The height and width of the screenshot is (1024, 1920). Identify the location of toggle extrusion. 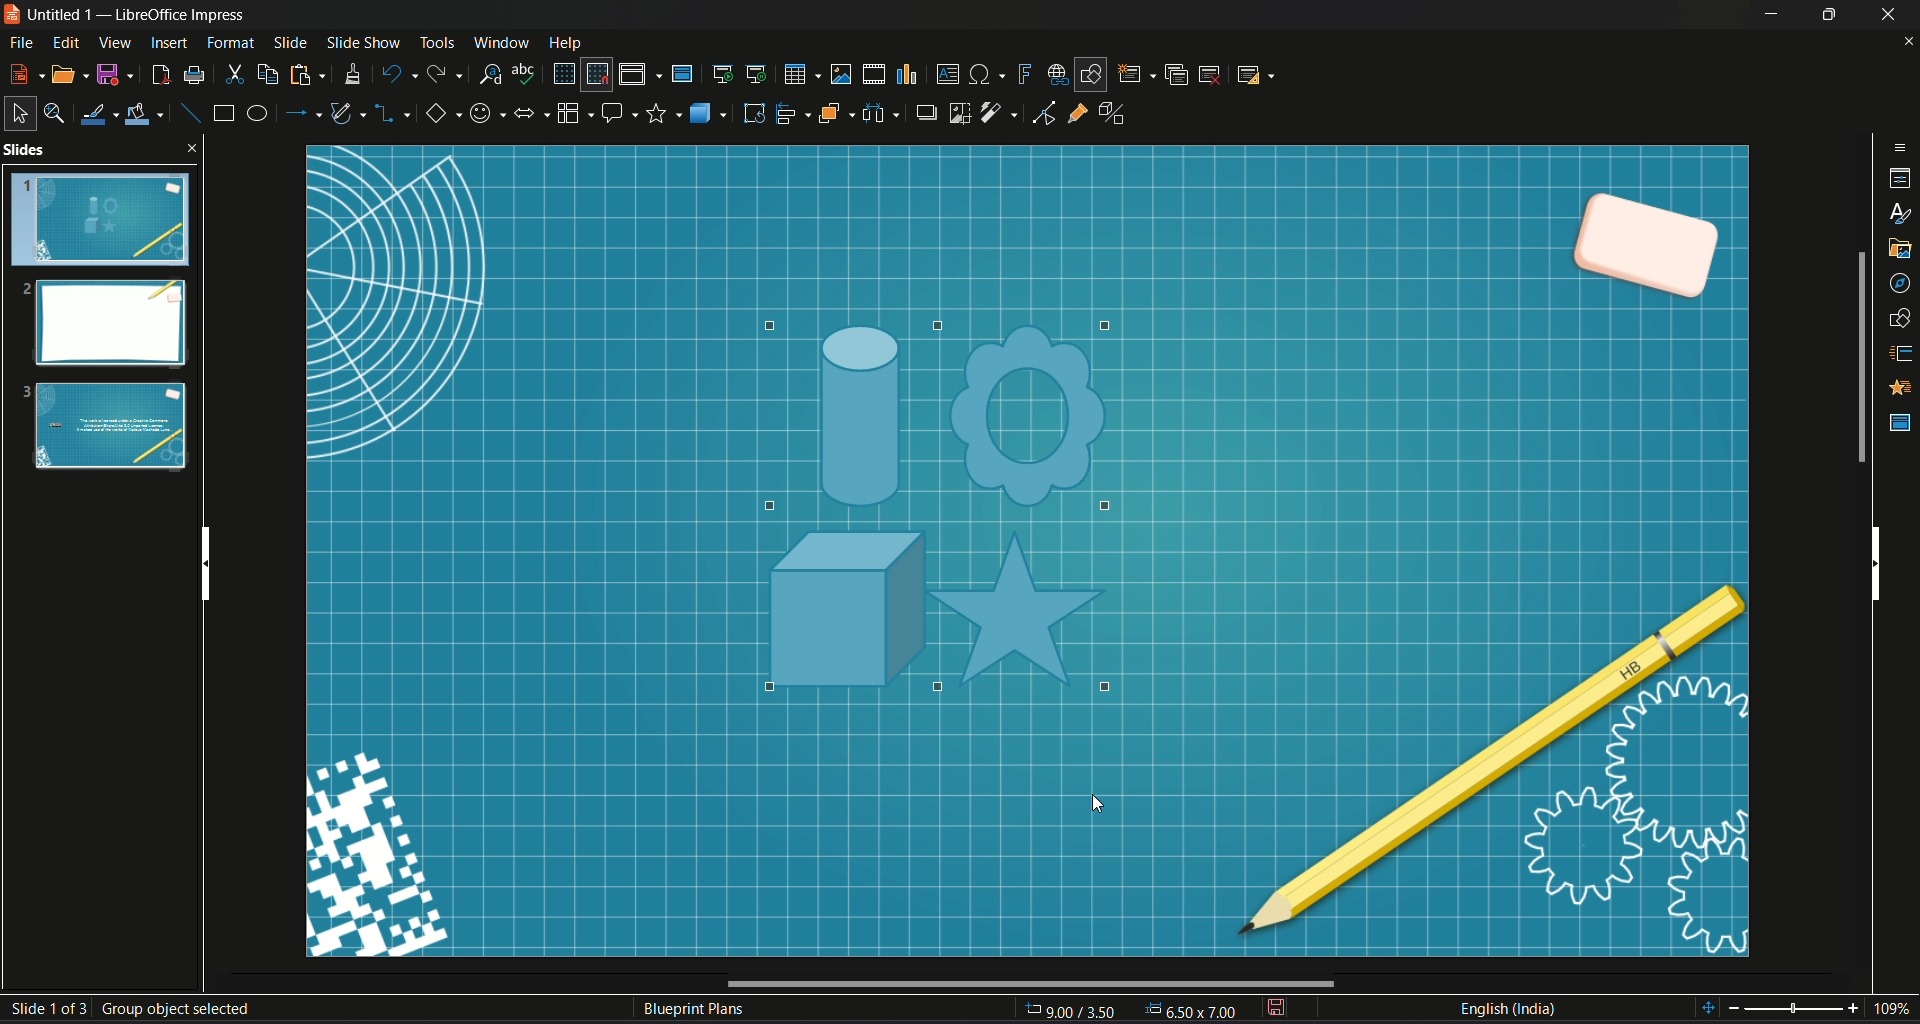
(1118, 113).